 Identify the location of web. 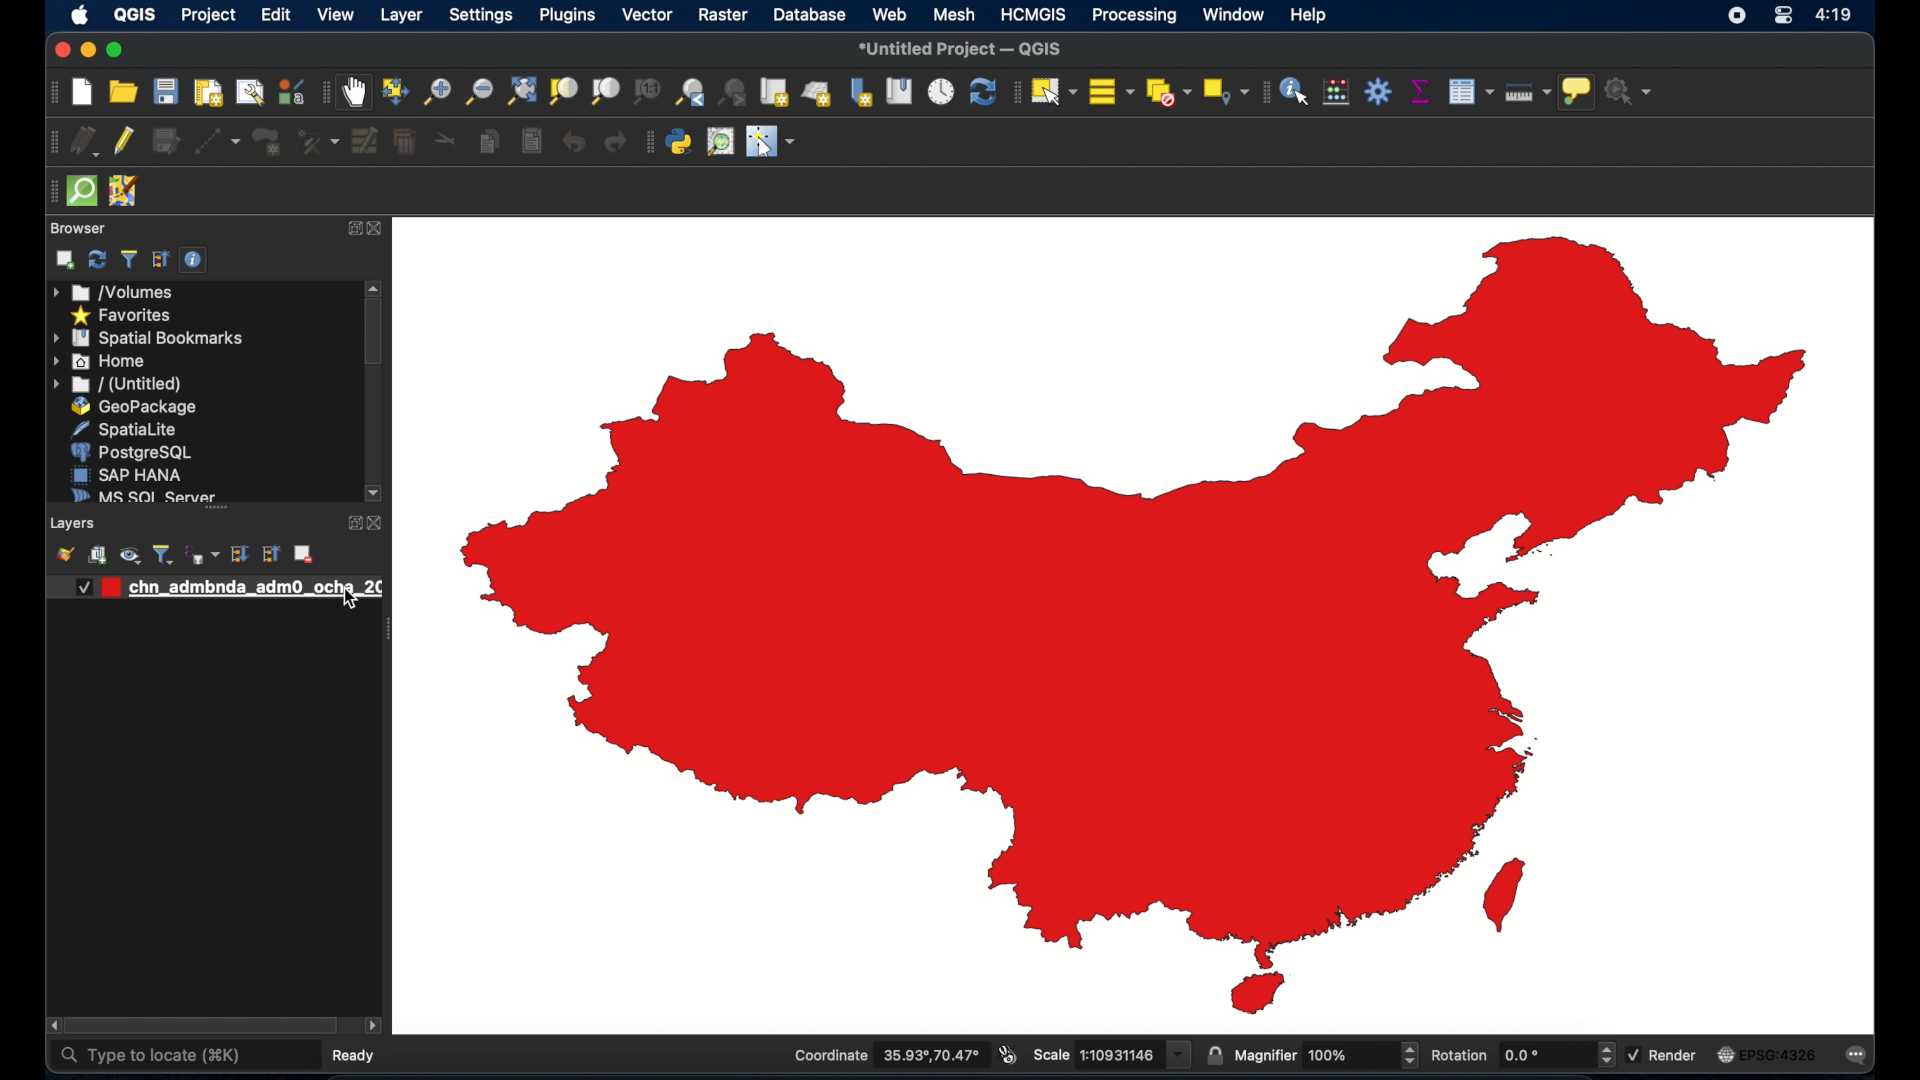
(889, 14).